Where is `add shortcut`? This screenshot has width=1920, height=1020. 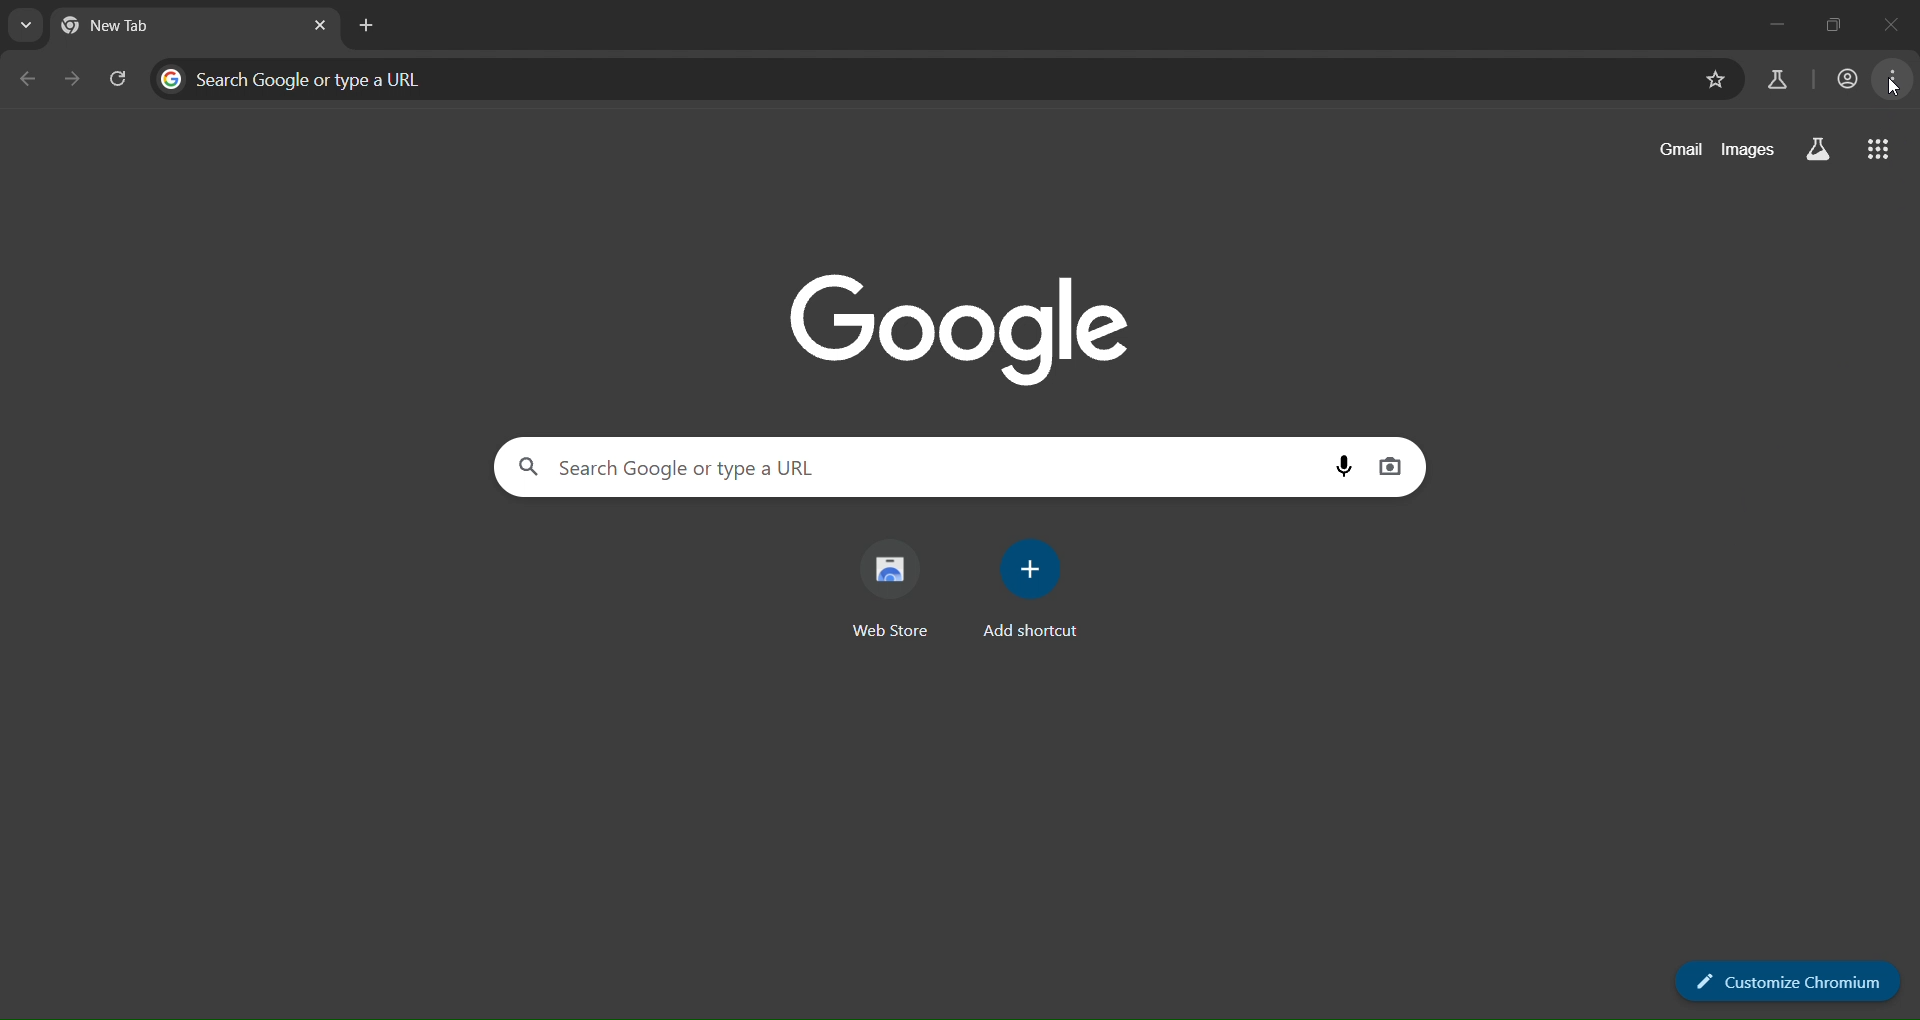 add shortcut is located at coordinates (1033, 591).